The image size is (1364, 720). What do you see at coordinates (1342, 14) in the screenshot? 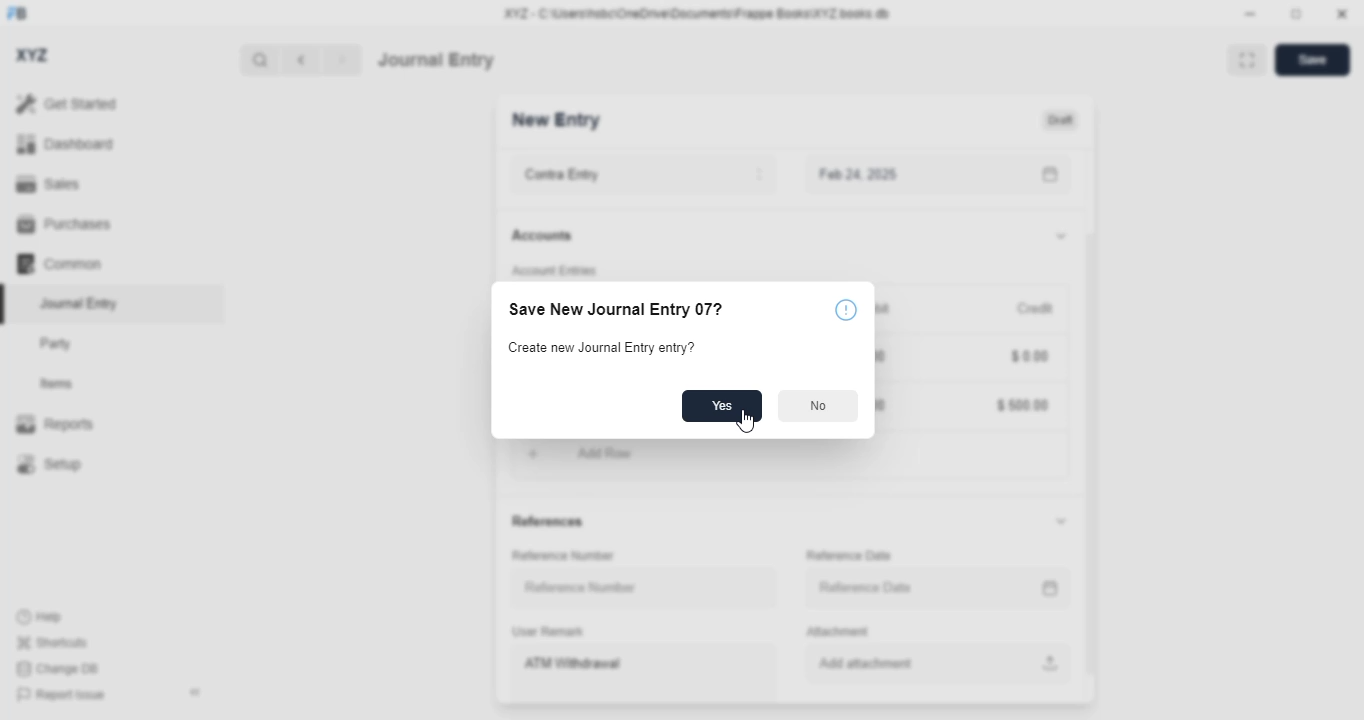
I see `close` at bounding box center [1342, 14].